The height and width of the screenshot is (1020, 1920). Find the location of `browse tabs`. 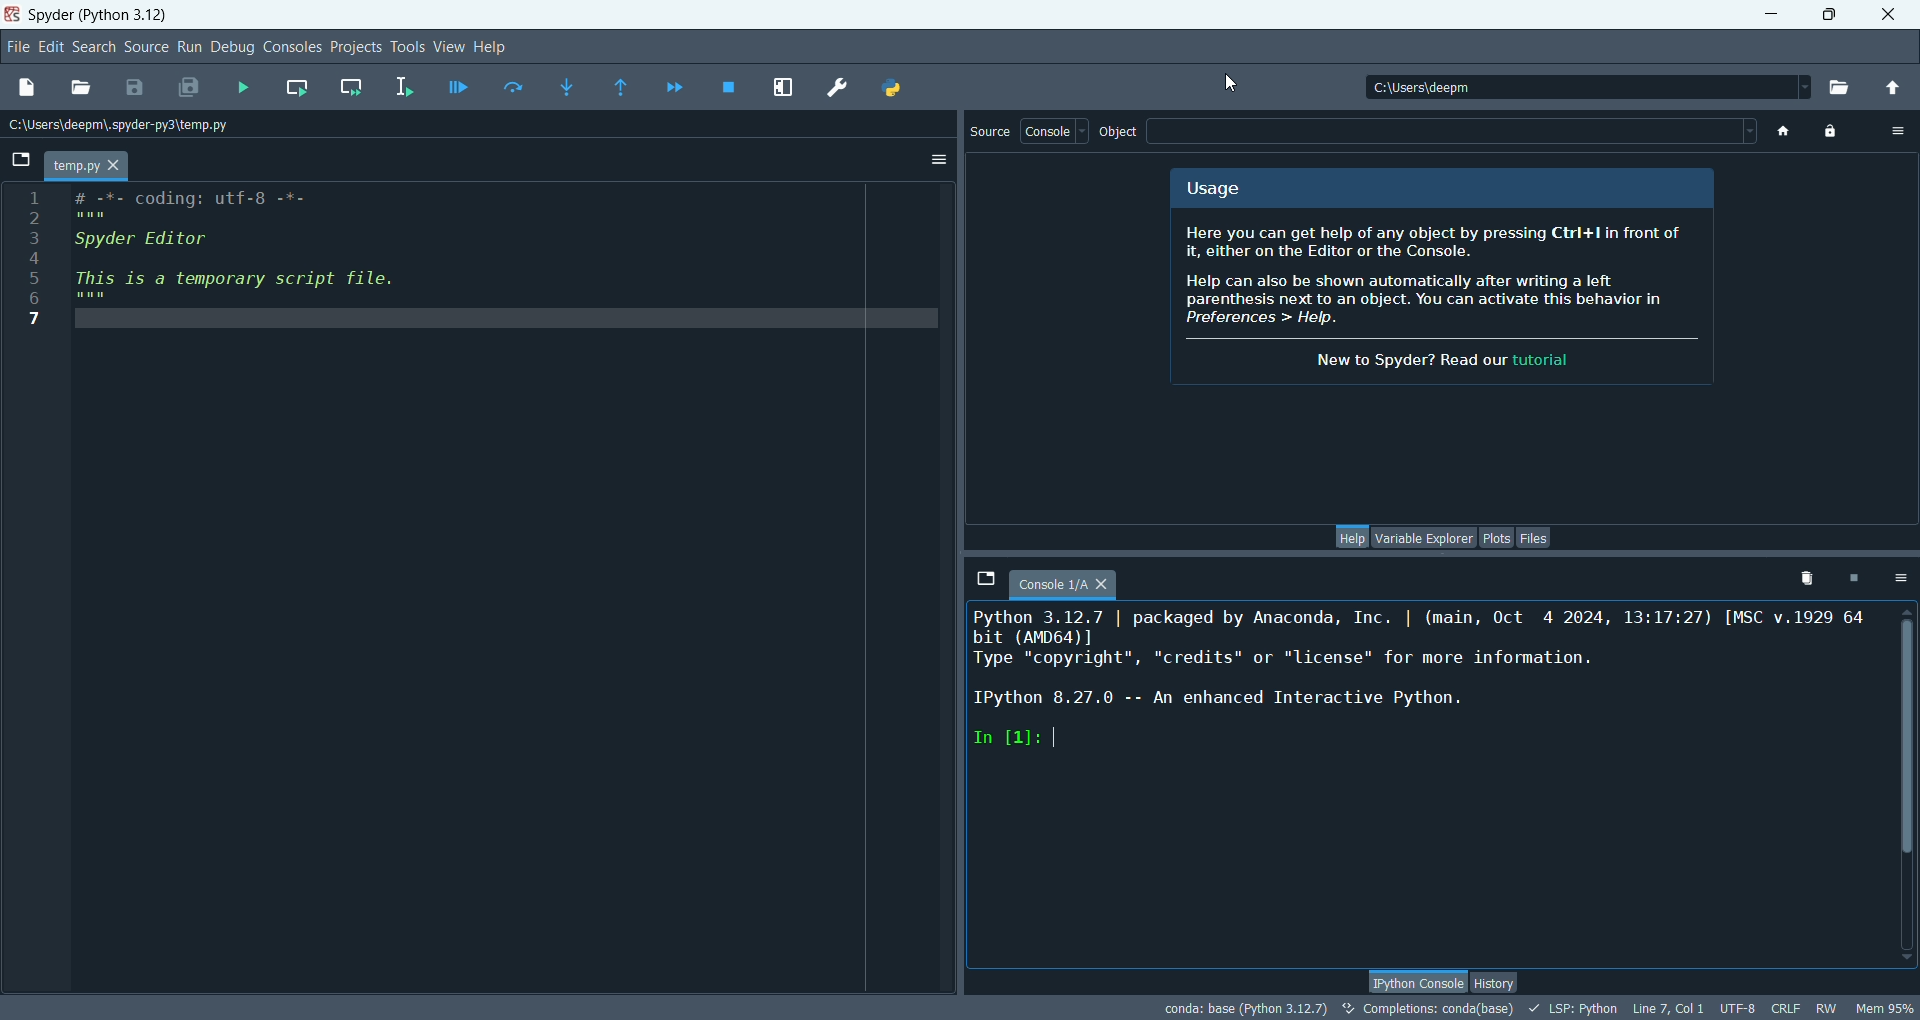

browse tabs is located at coordinates (23, 156).